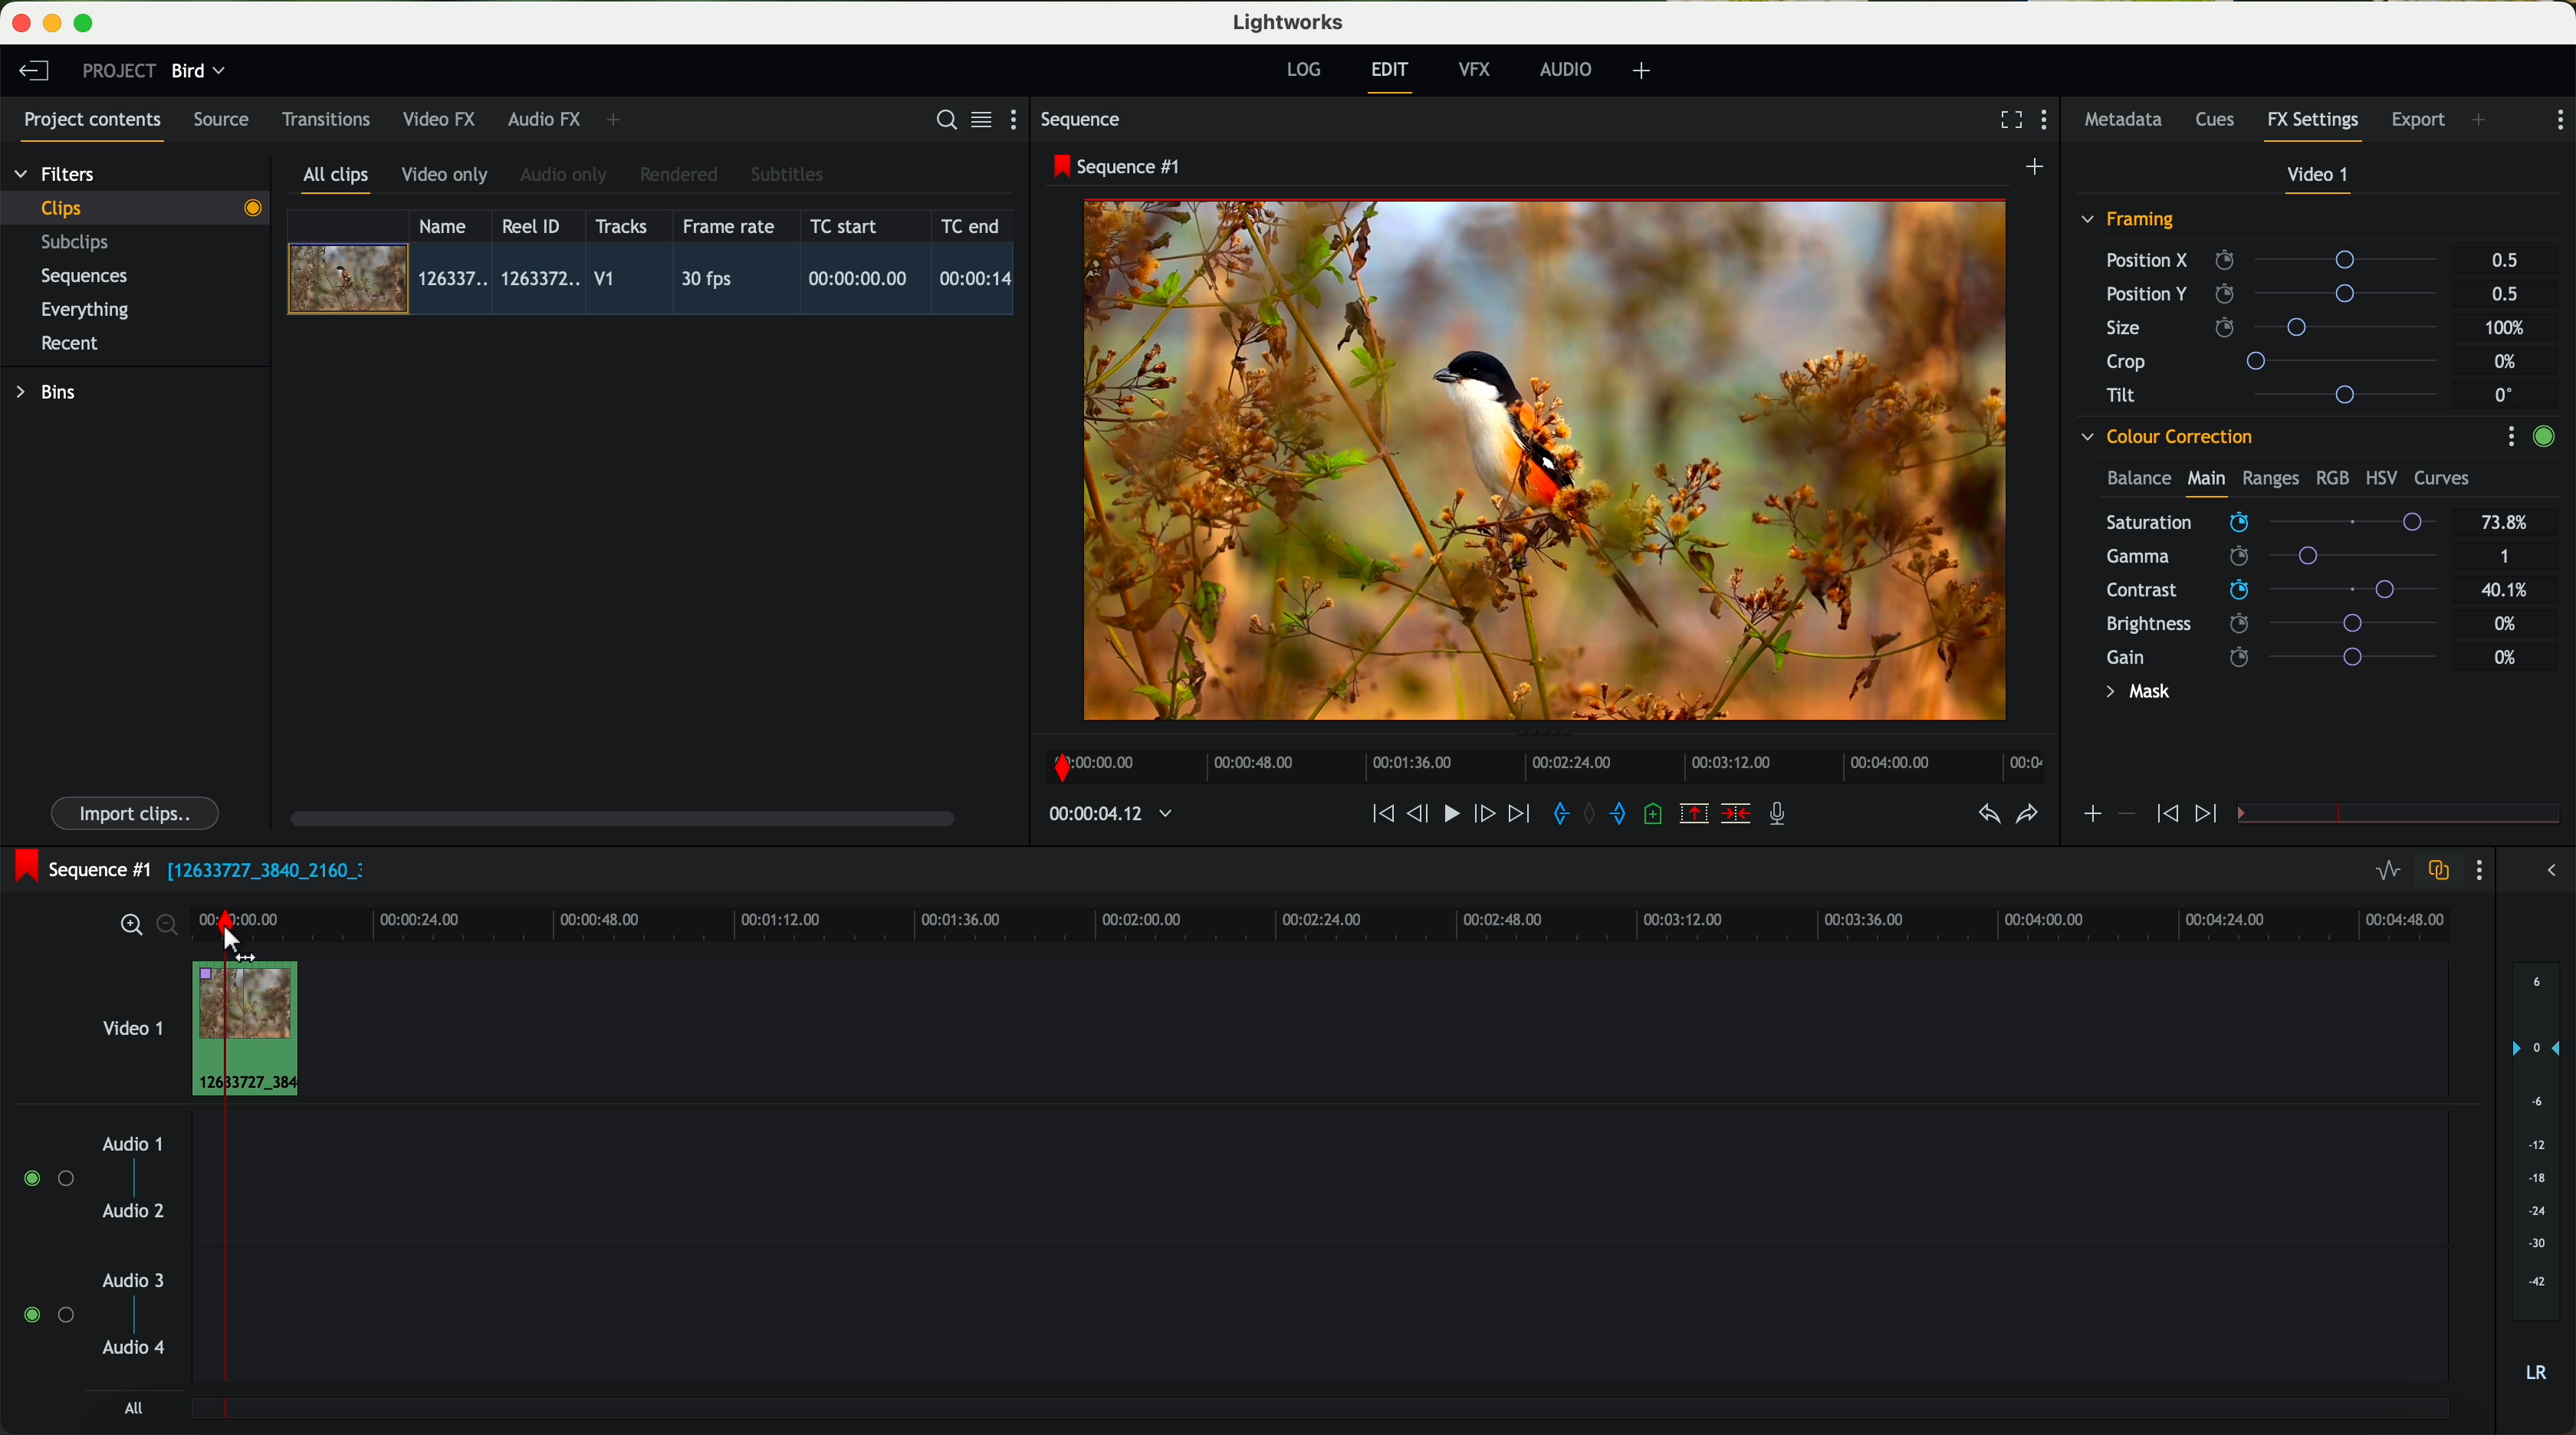 The width and height of the screenshot is (2576, 1435). I want to click on nudge one frame back, so click(1421, 816).